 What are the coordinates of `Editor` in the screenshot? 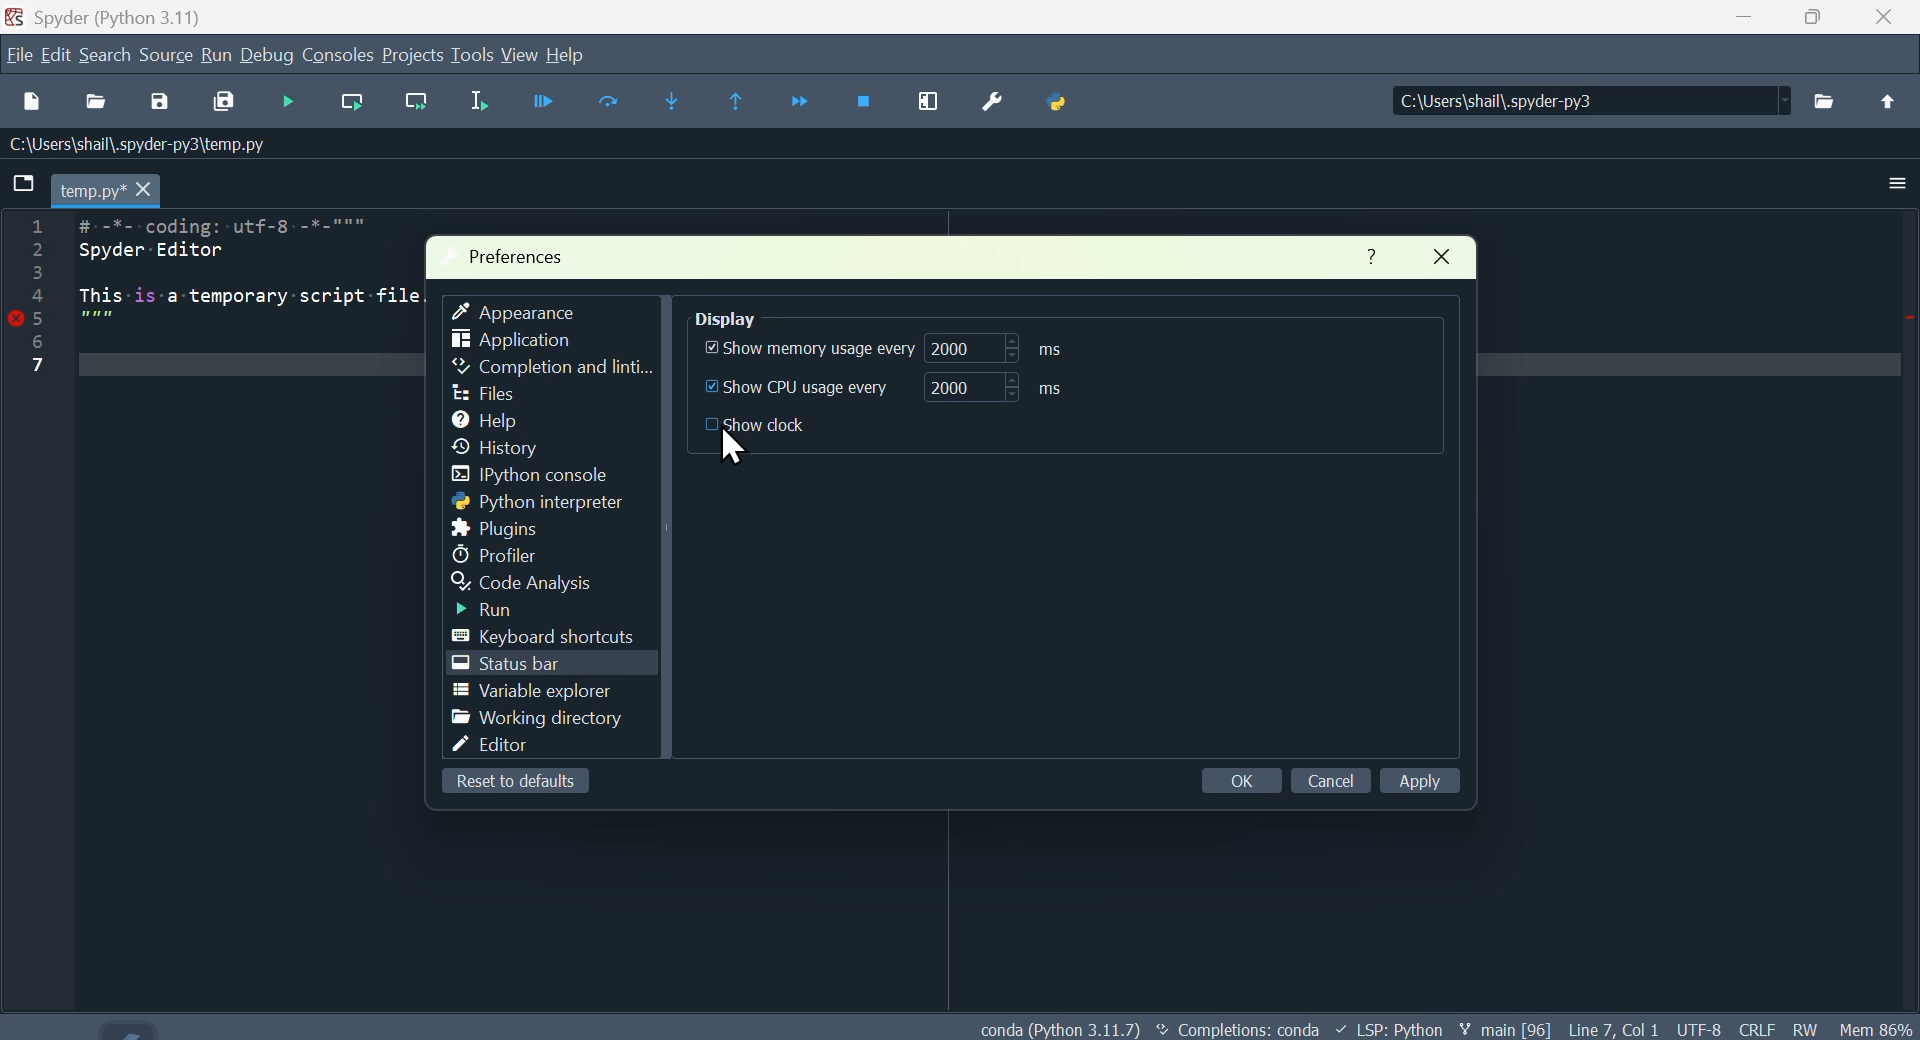 It's located at (519, 749).